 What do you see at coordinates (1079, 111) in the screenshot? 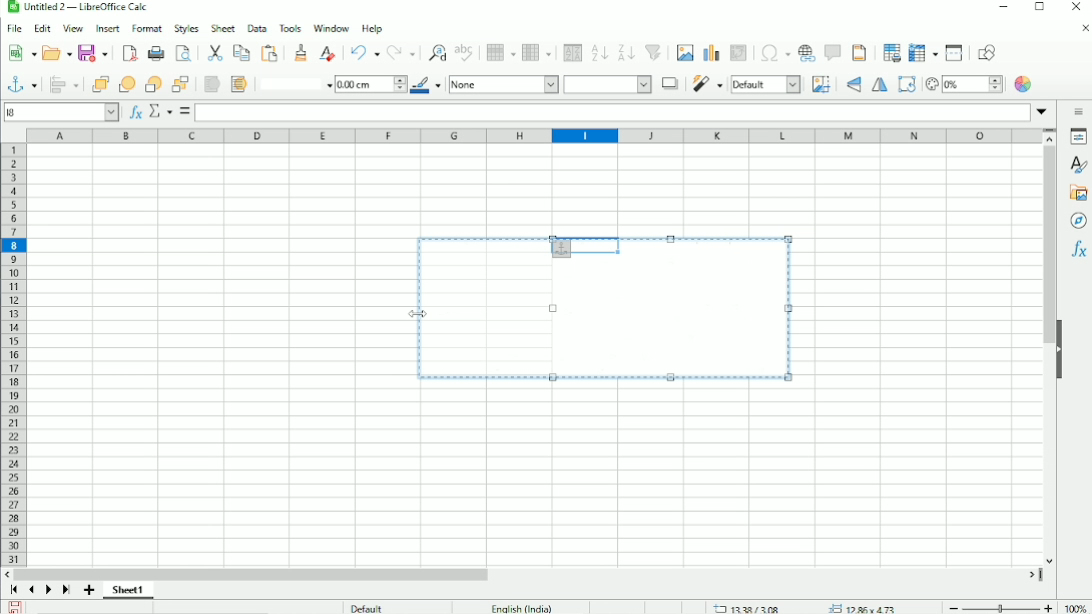
I see `Sidebar settings` at bounding box center [1079, 111].